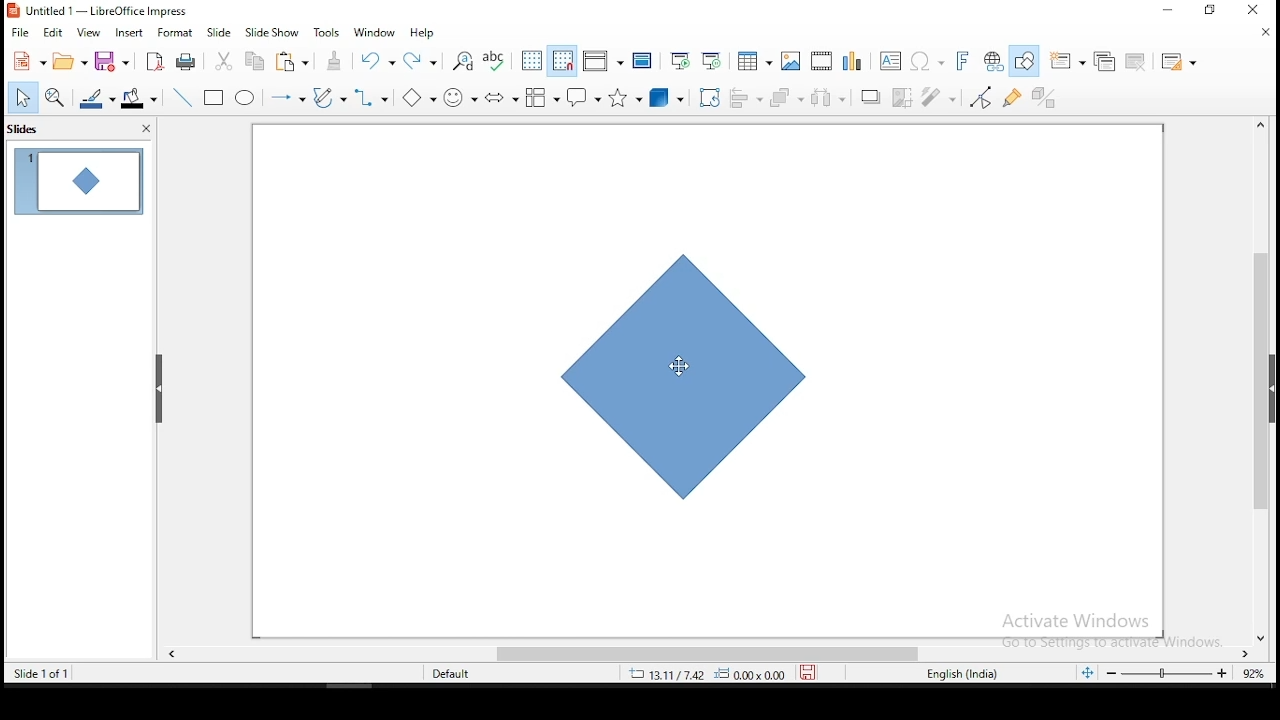 The width and height of the screenshot is (1280, 720). I want to click on snap to grid, so click(563, 60).